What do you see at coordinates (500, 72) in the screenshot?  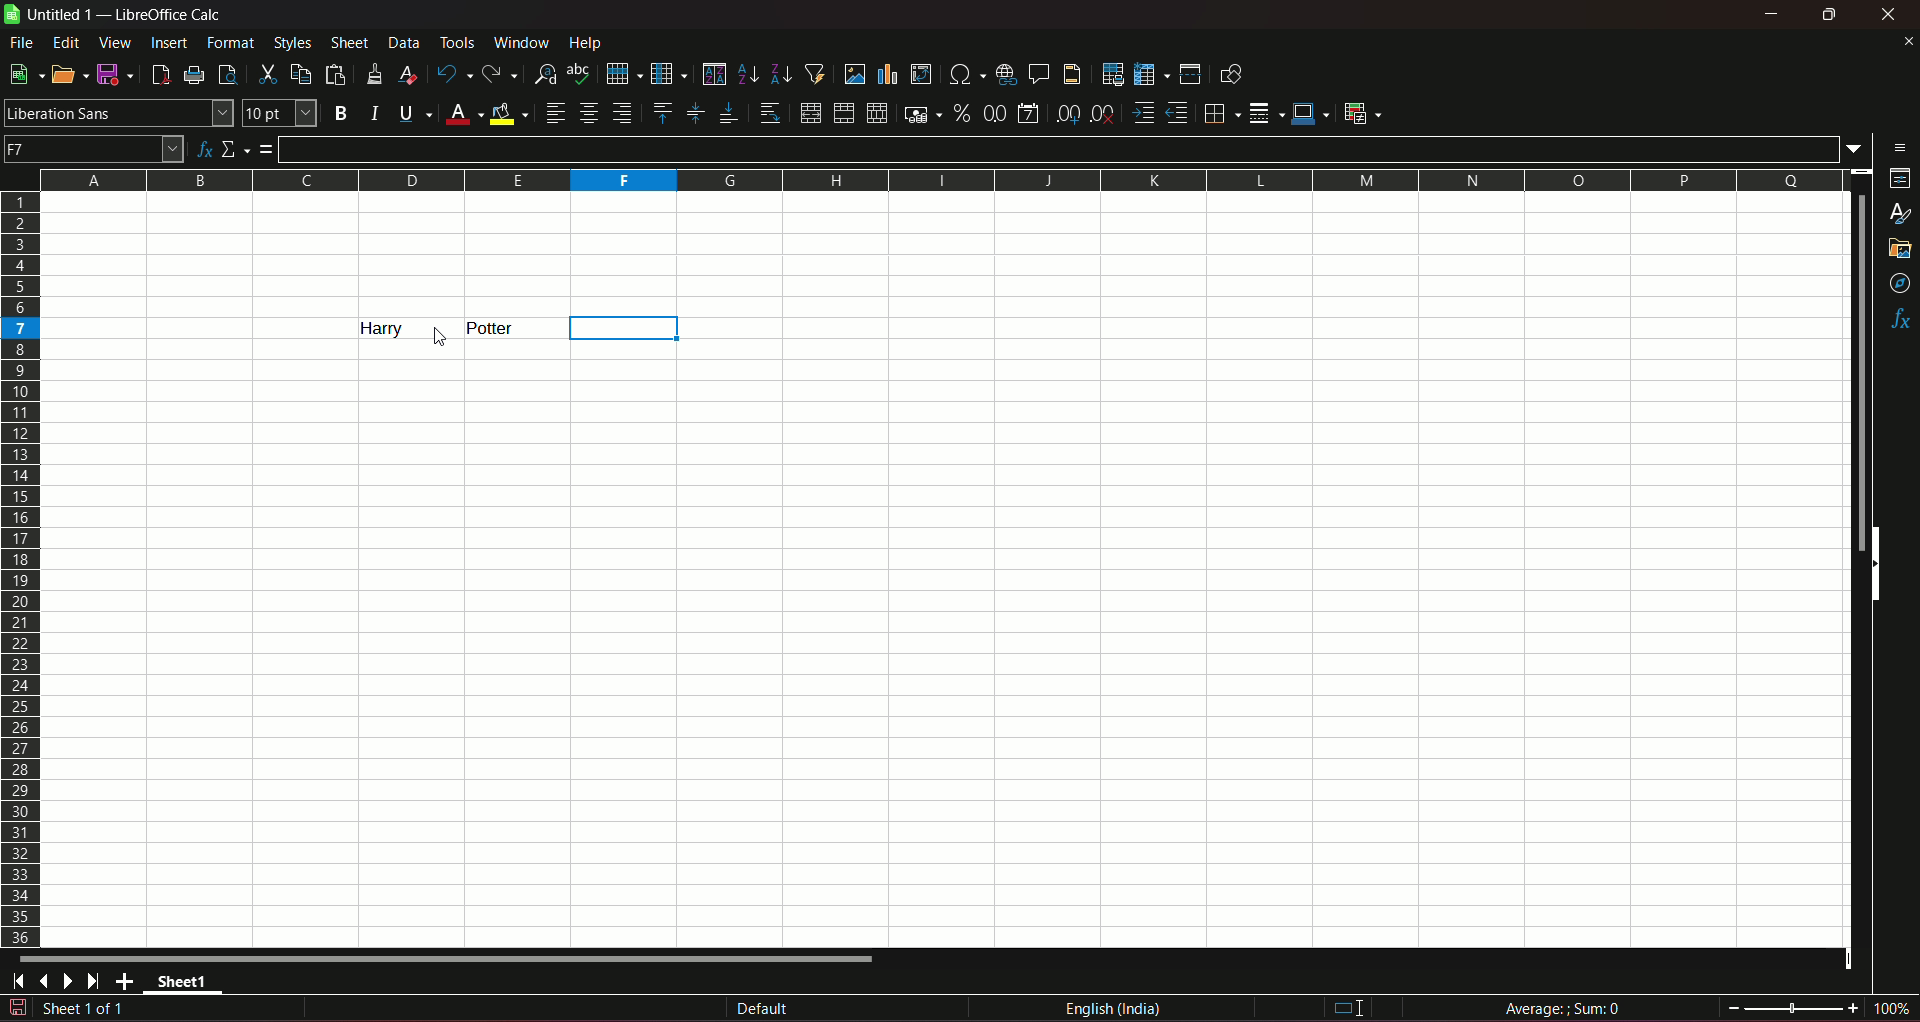 I see `redo` at bounding box center [500, 72].